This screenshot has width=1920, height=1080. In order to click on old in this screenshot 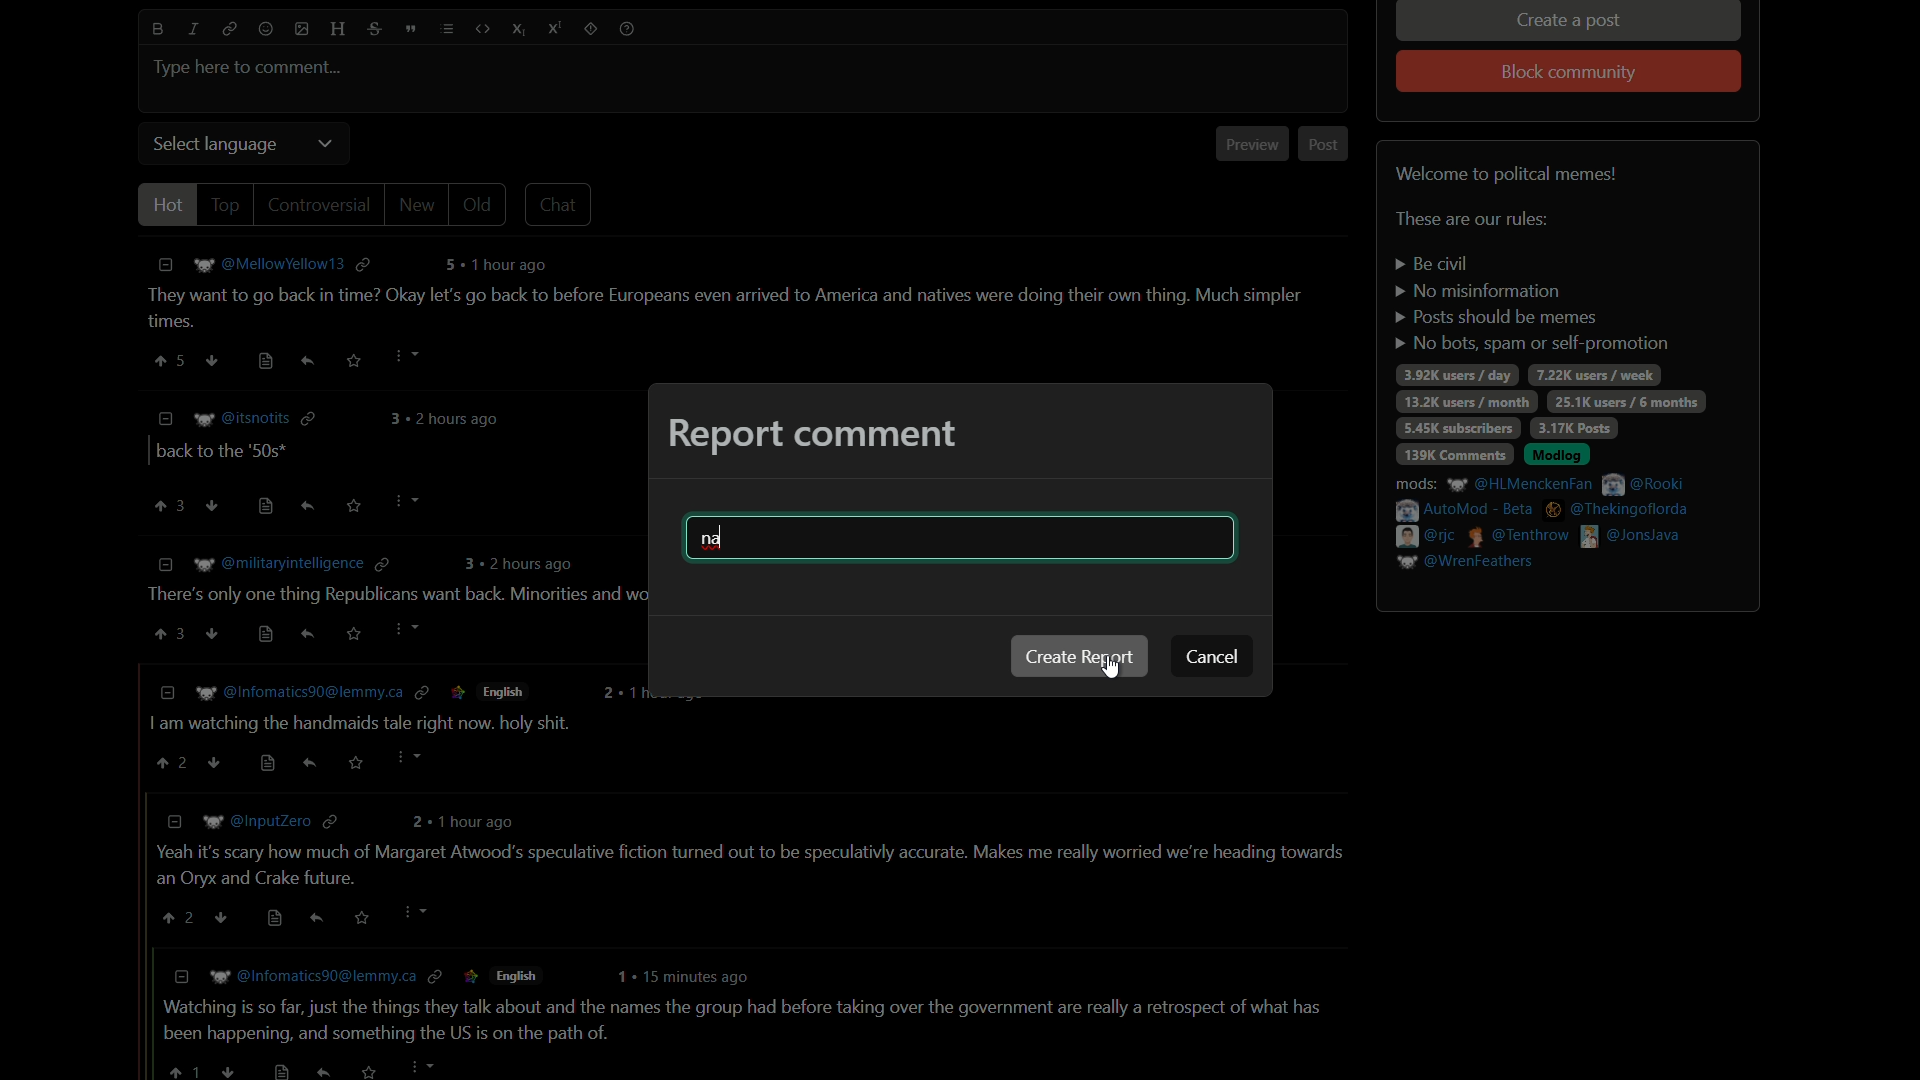, I will do `click(483, 207)`.